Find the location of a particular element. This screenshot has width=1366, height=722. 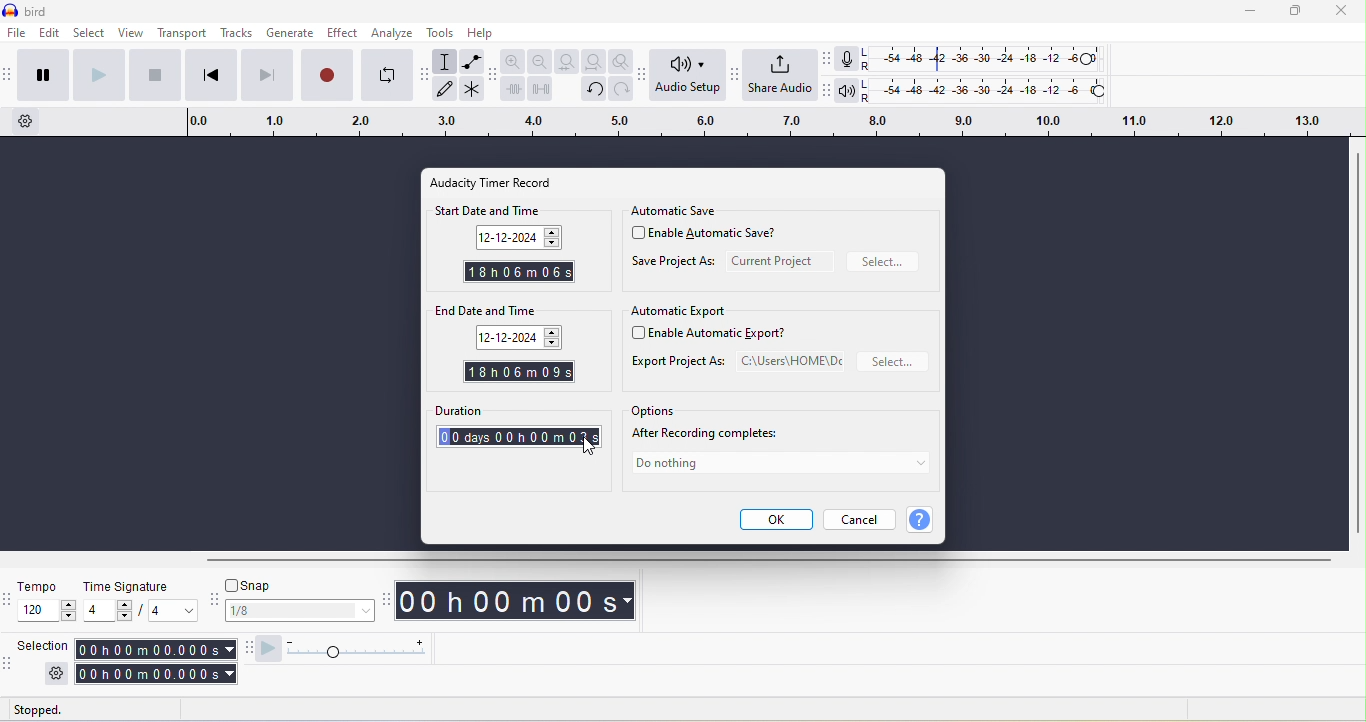

maximize is located at coordinates (1296, 12).